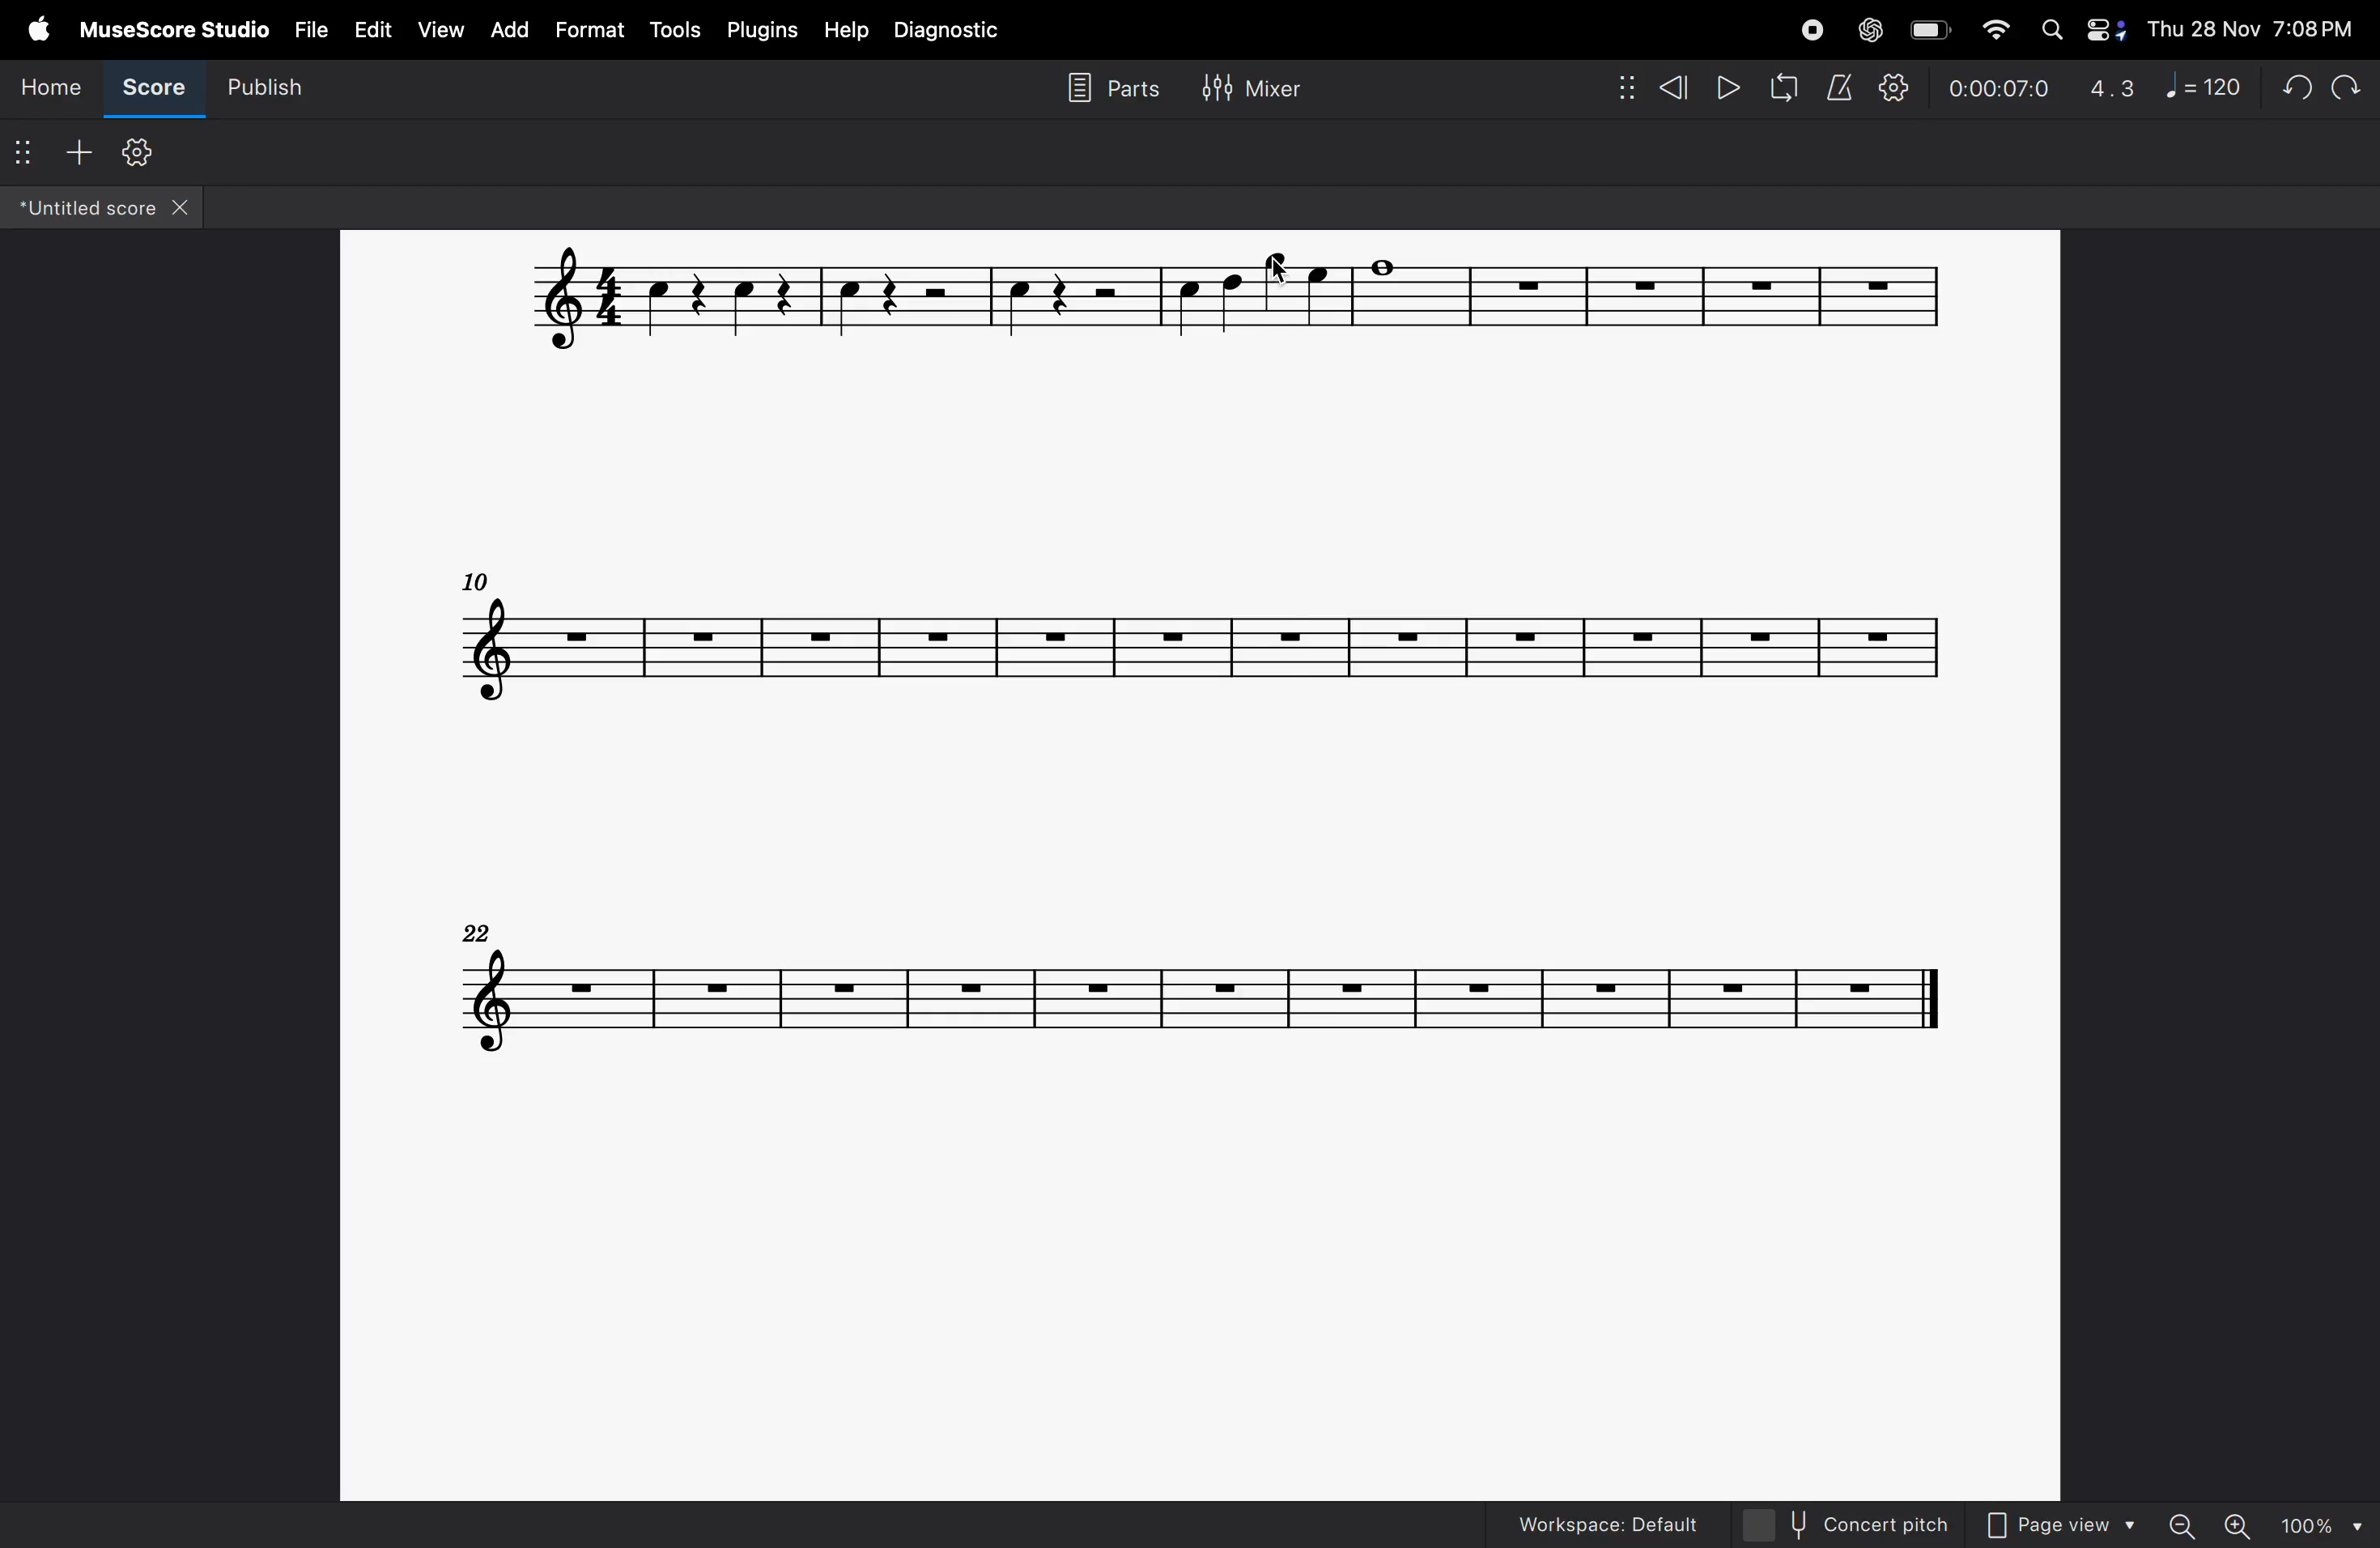  What do you see at coordinates (2076, 31) in the screenshot?
I see `apple widgets` at bounding box center [2076, 31].